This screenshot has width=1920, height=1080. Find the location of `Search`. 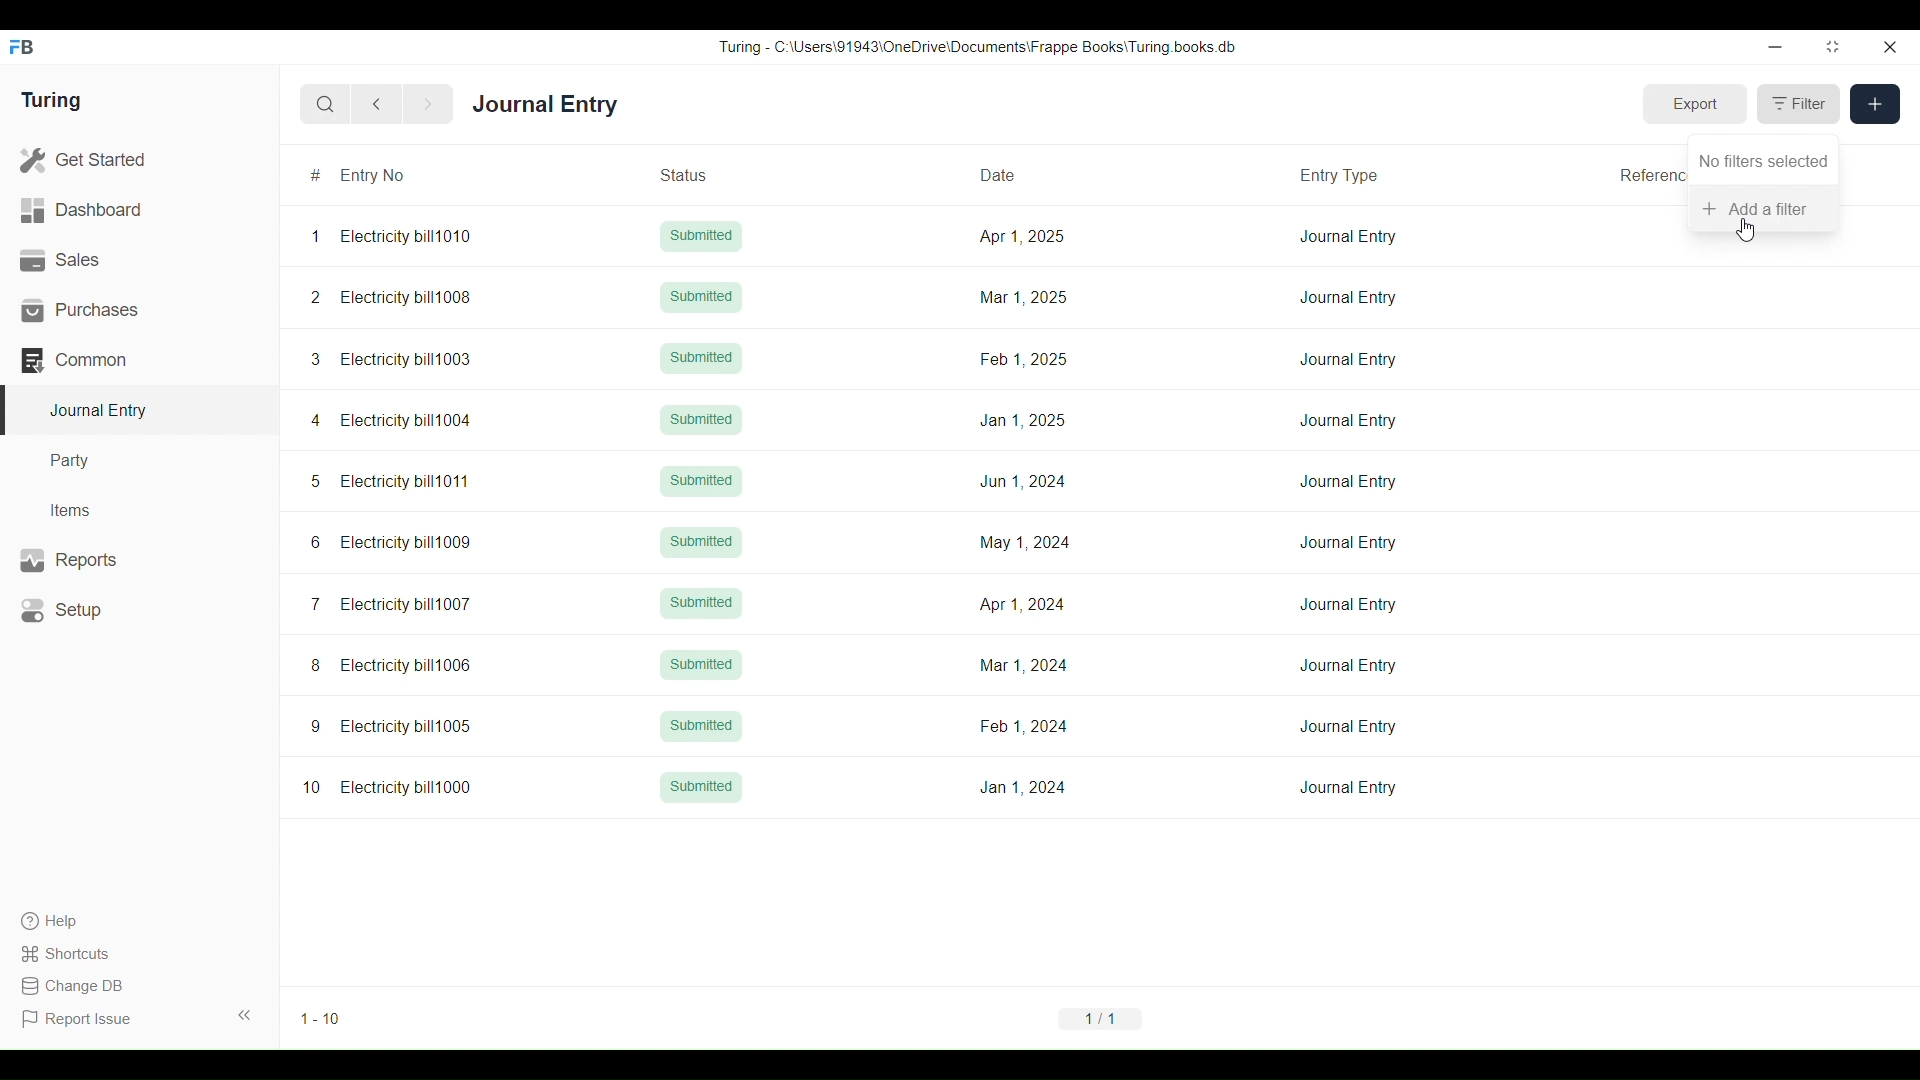

Search is located at coordinates (325, 105).